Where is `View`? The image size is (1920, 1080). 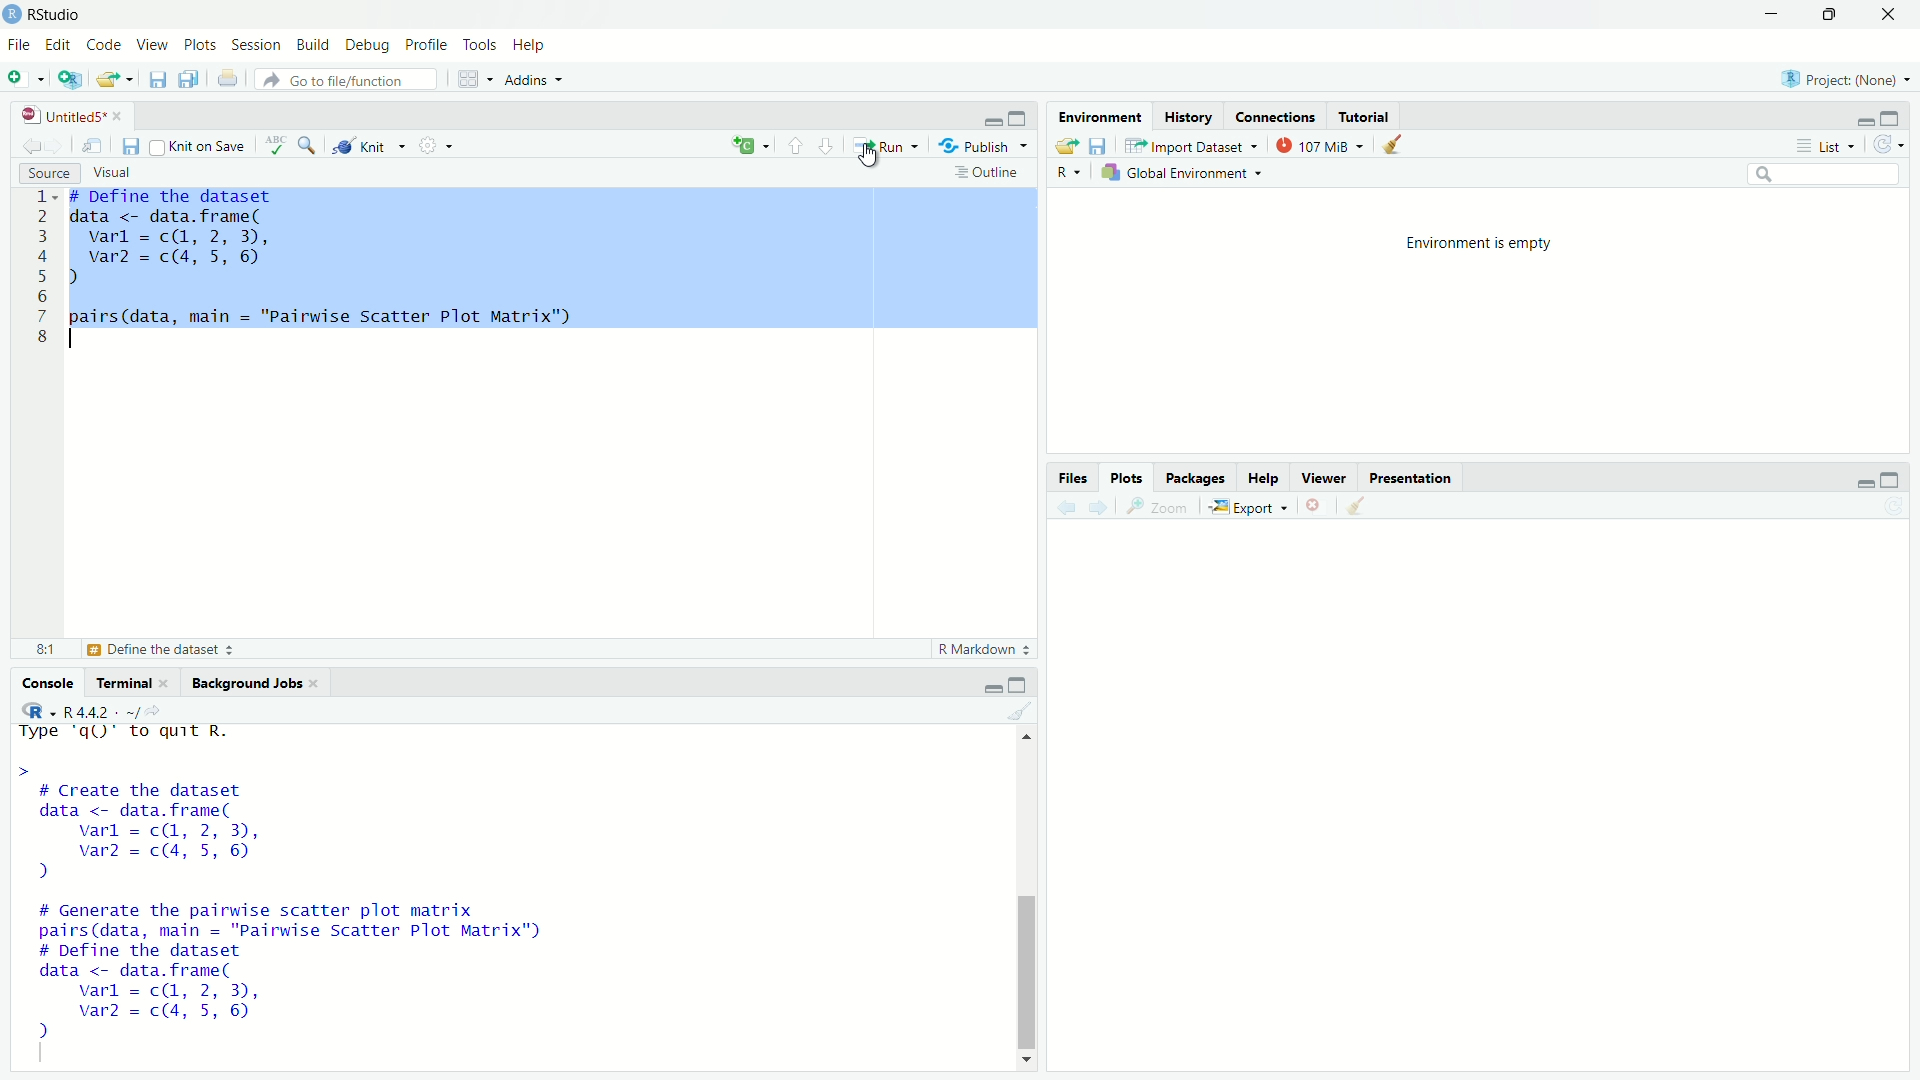 View is located at coordinates (153, 45).